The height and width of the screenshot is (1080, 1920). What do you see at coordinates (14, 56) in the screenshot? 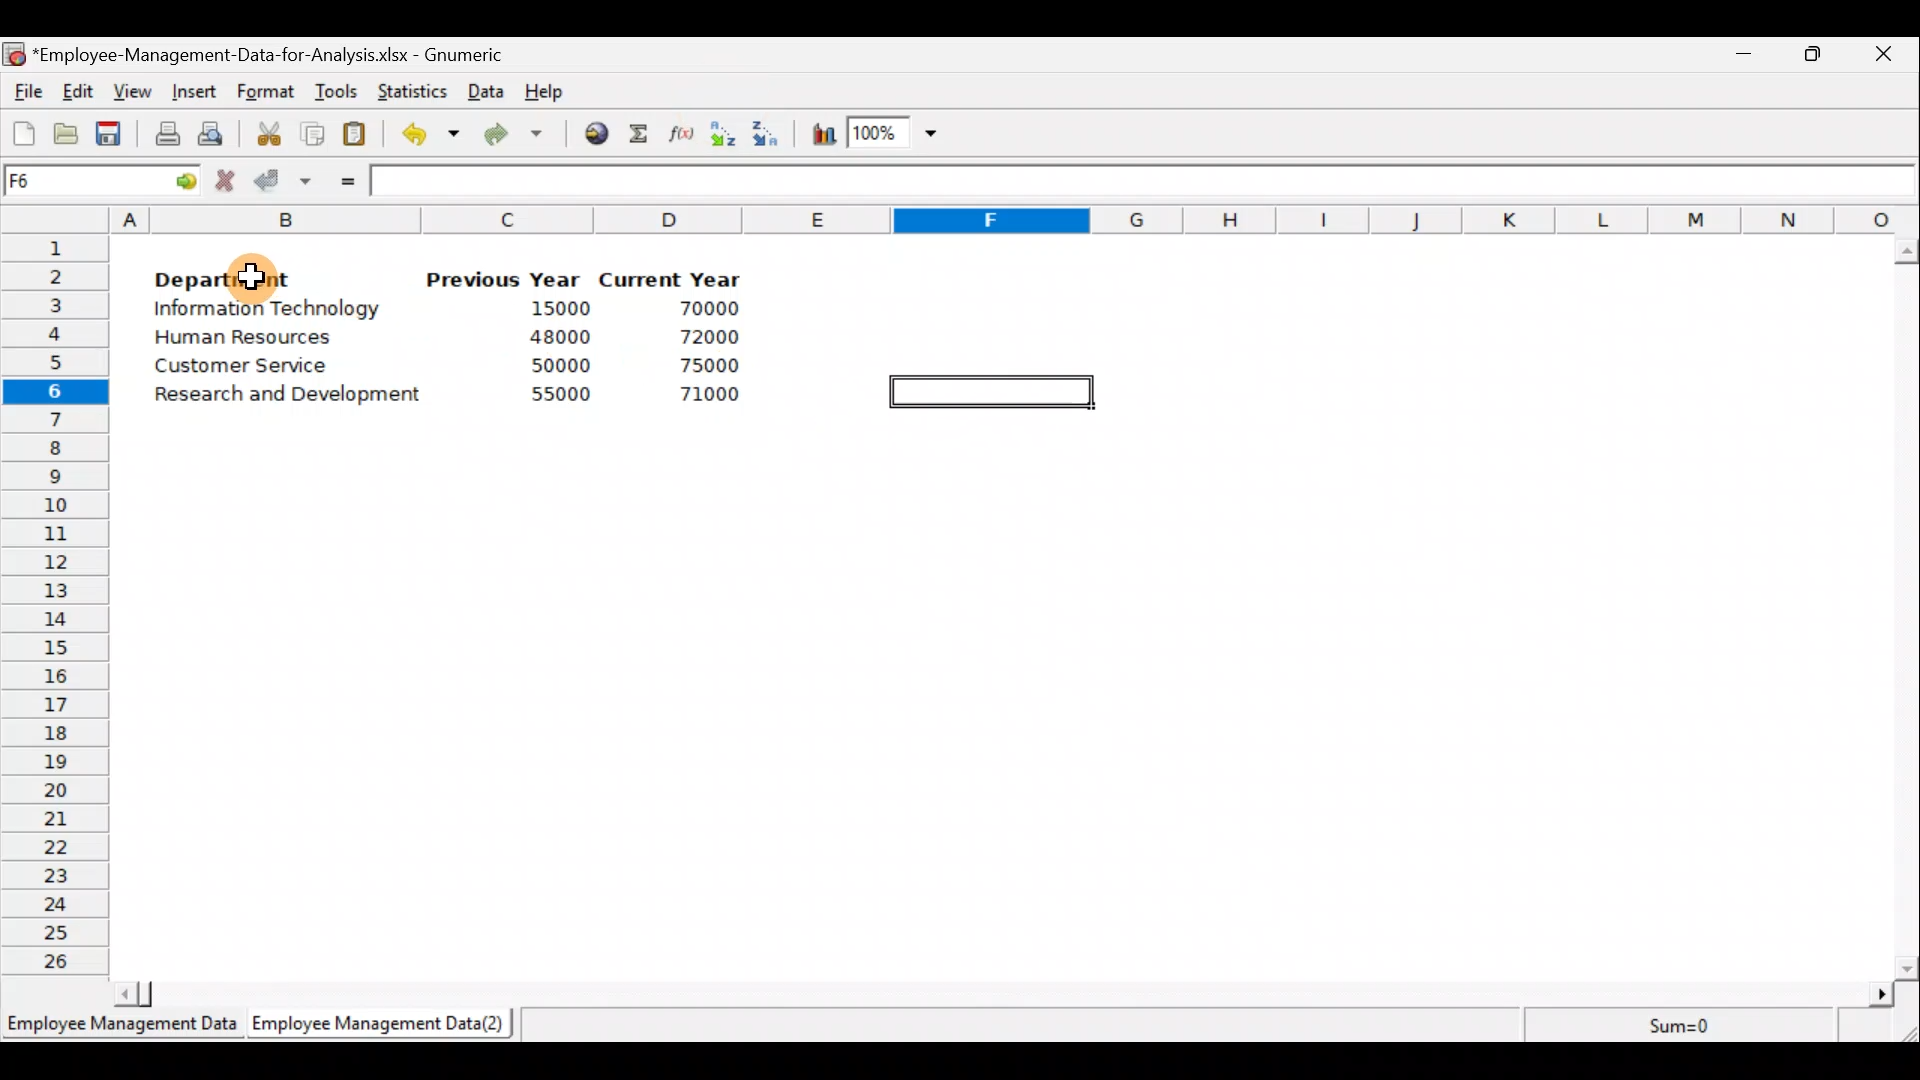
I see `Gnumeric logo` at bounding box center [14, 56].